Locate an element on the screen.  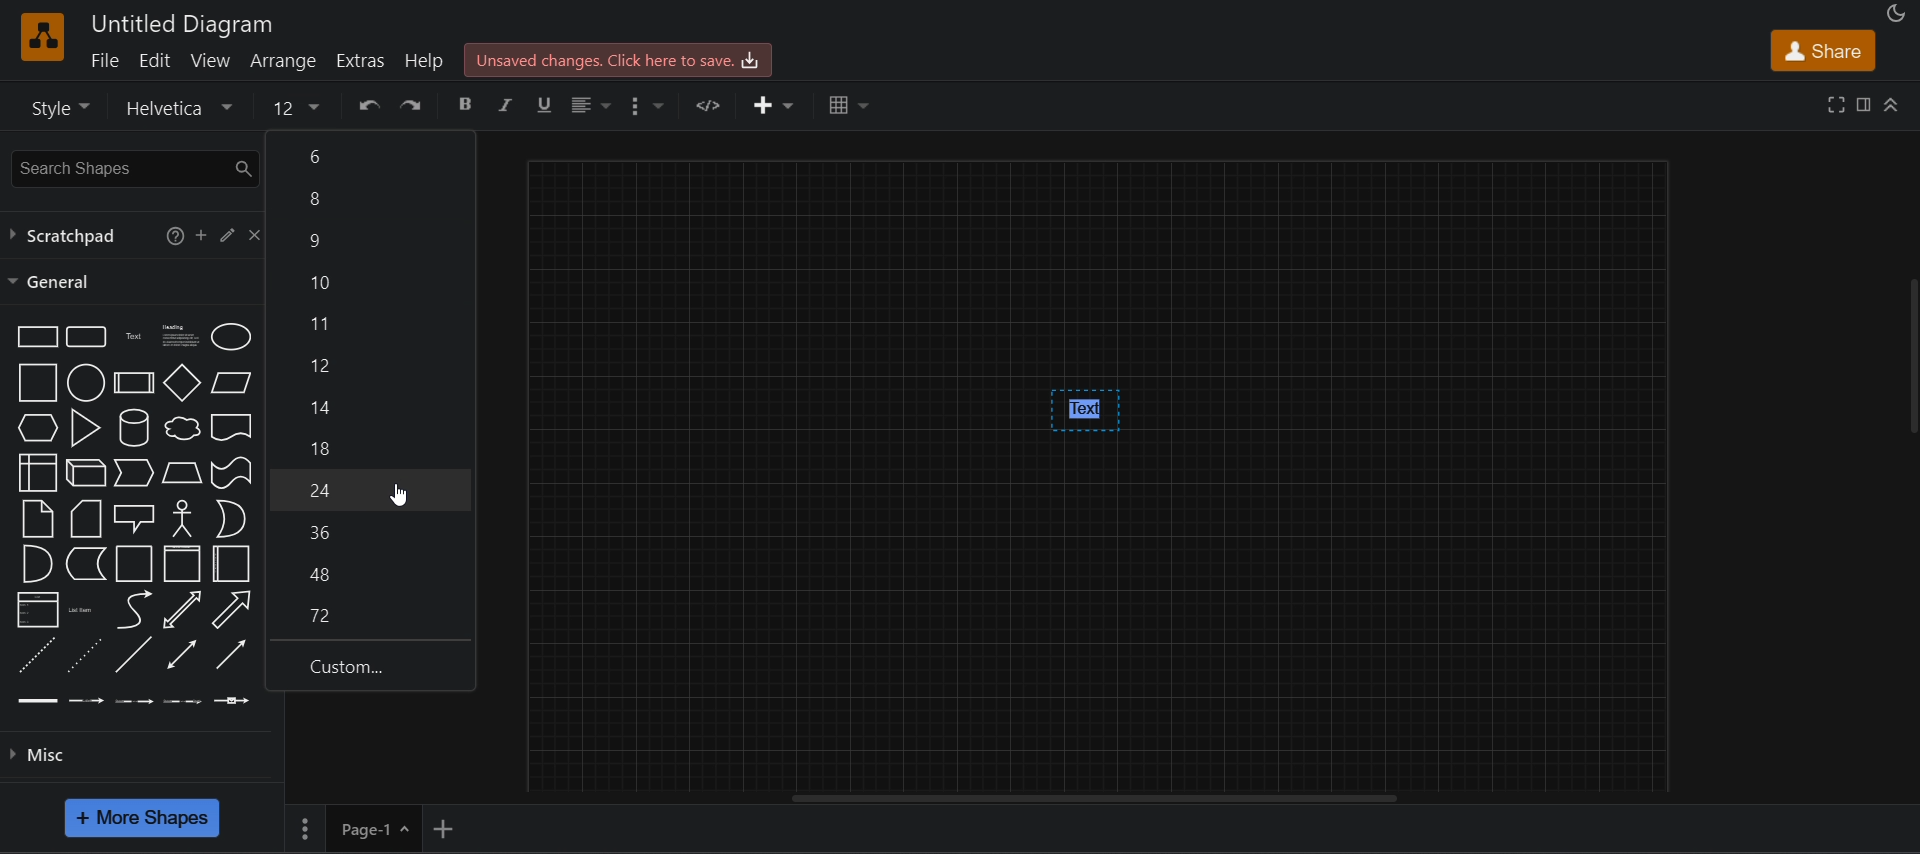
fullscreen is located at coordinates (1836, 104).